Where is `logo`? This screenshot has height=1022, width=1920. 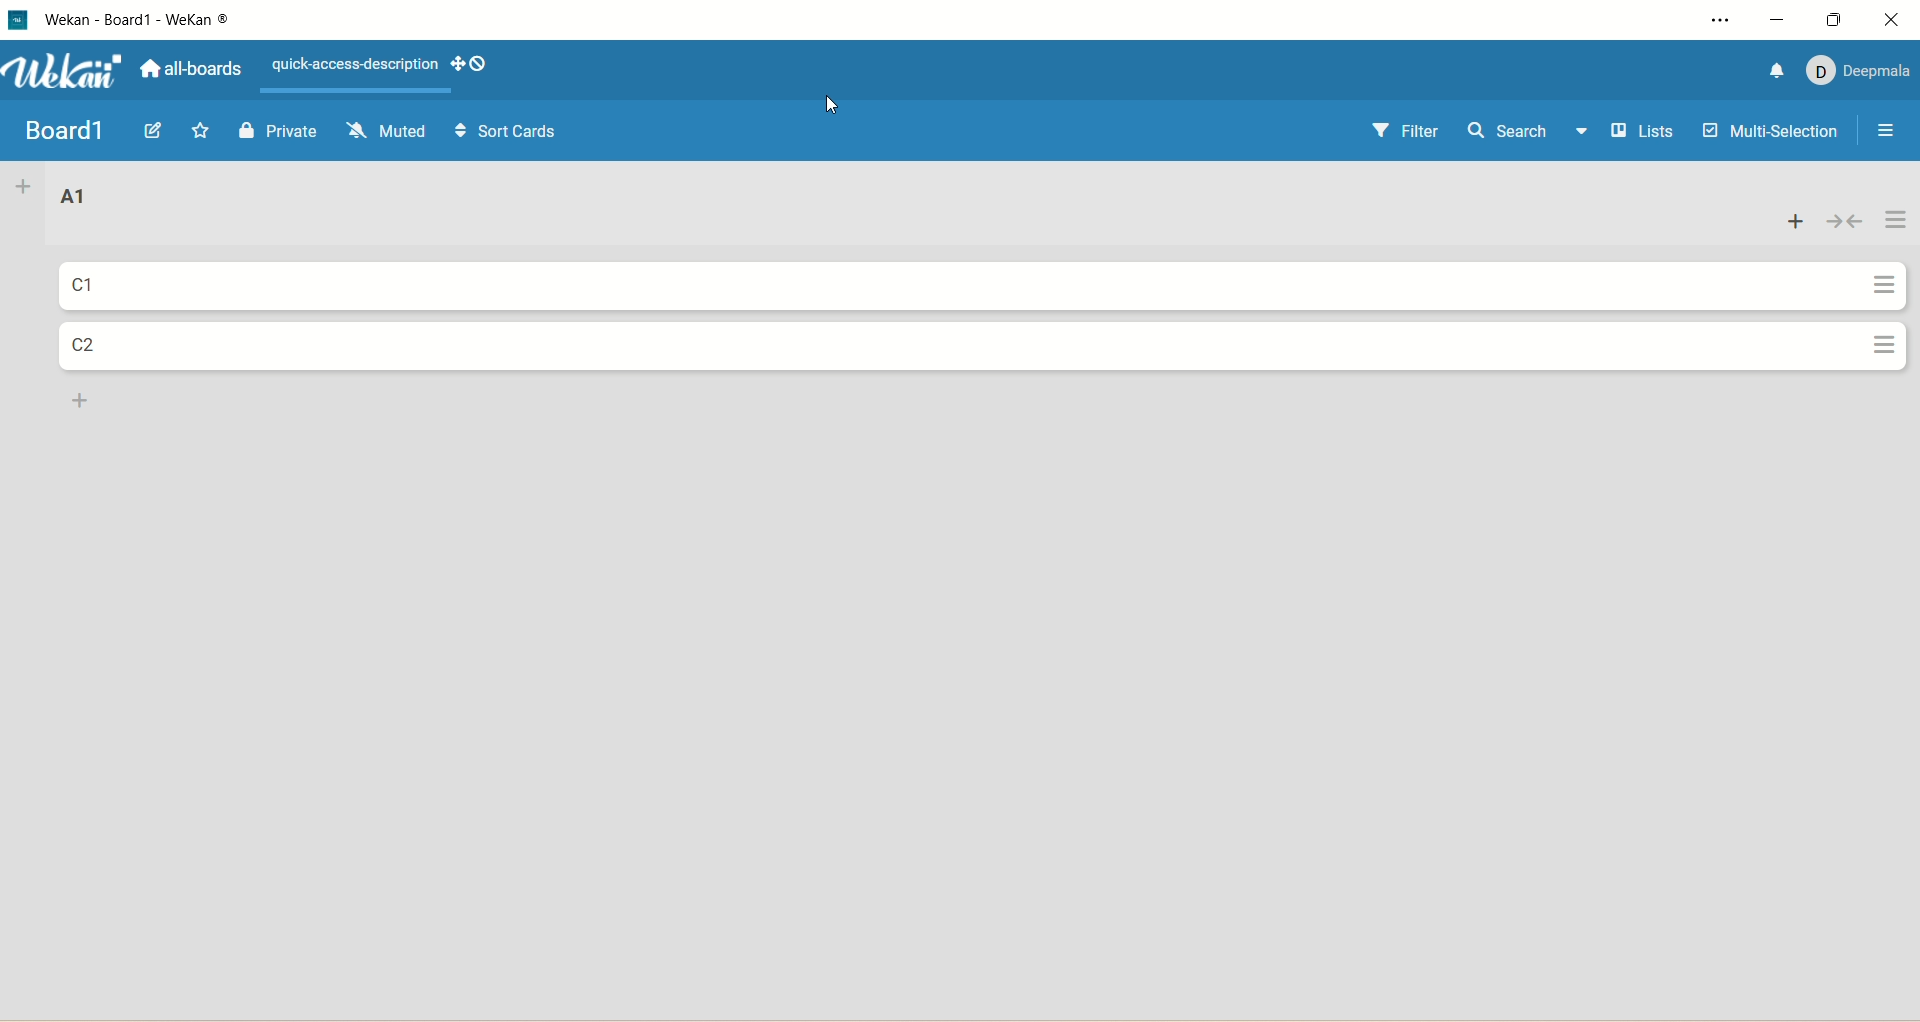 logo is located at coordinates (17, 20).